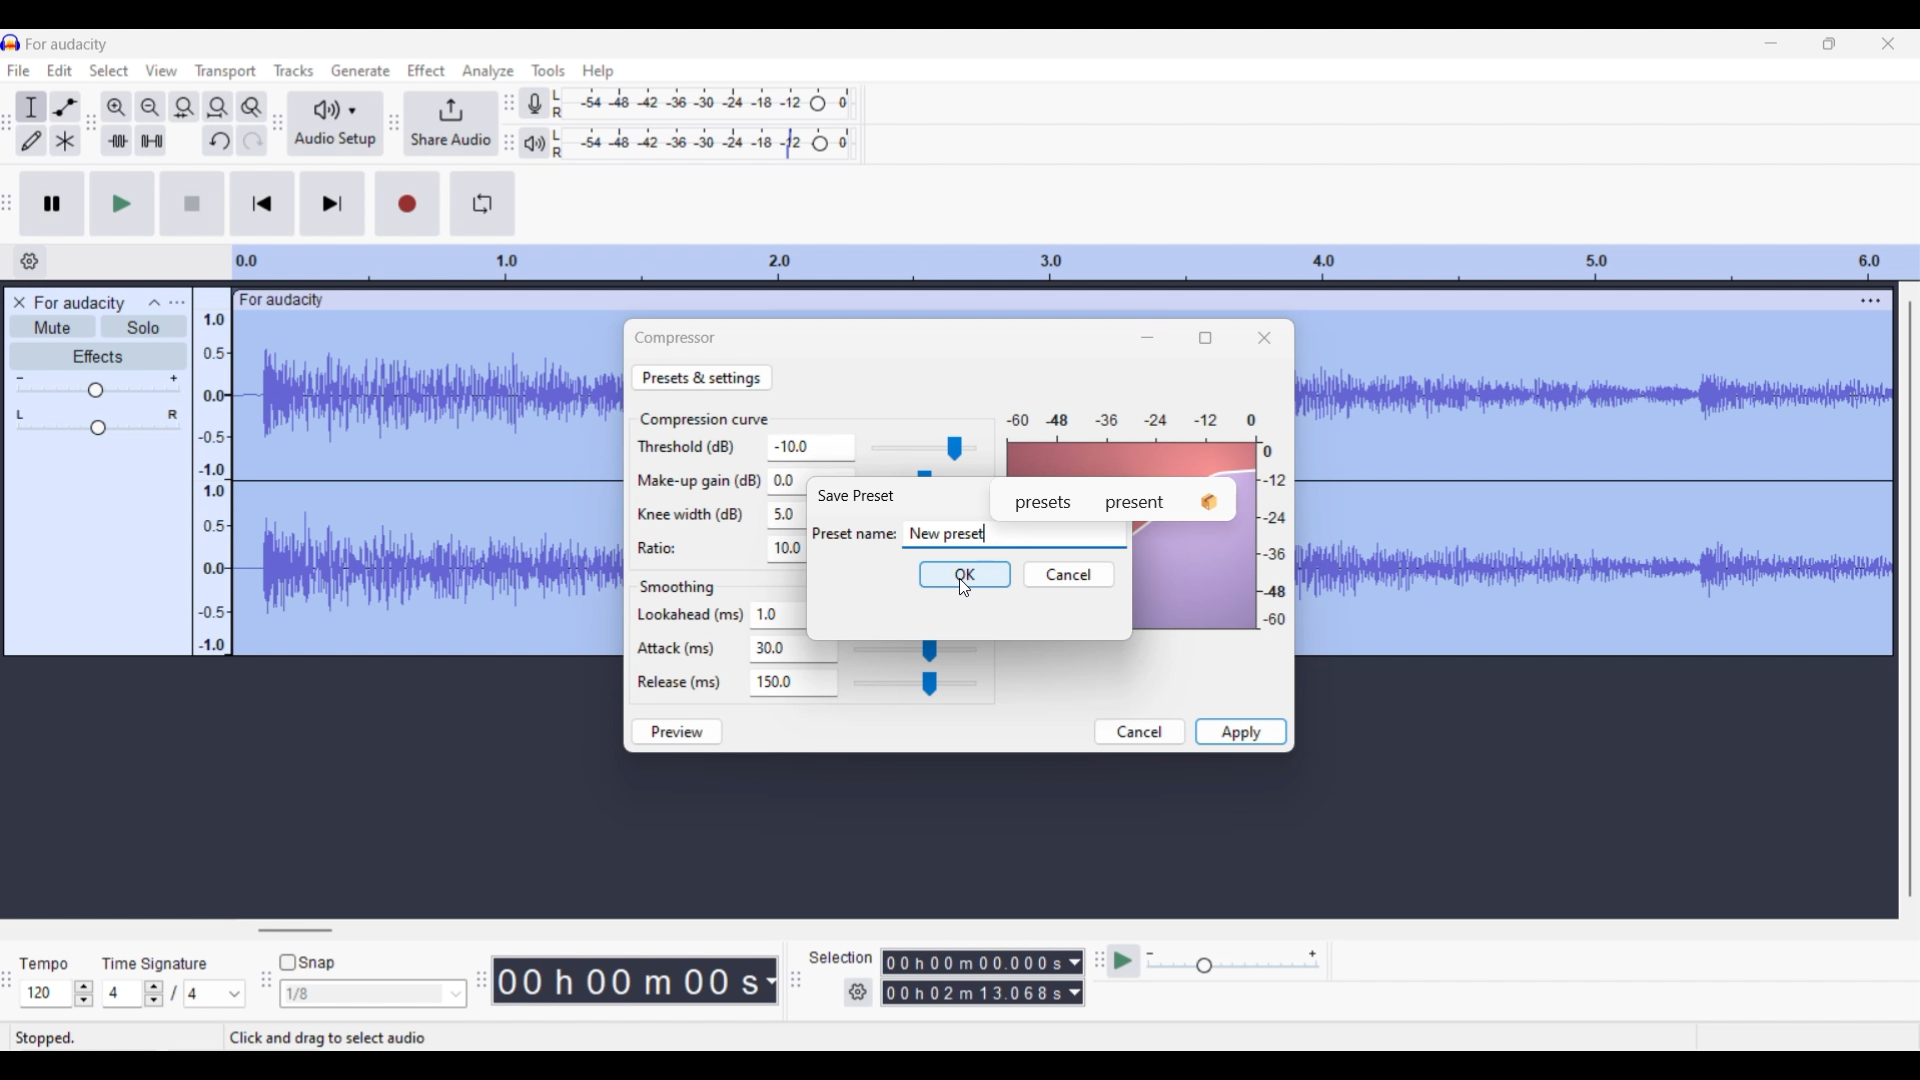  What do you see at coordinates (599, 72) in the screenshot?
I see `Help` at bounding box center [599, 72].